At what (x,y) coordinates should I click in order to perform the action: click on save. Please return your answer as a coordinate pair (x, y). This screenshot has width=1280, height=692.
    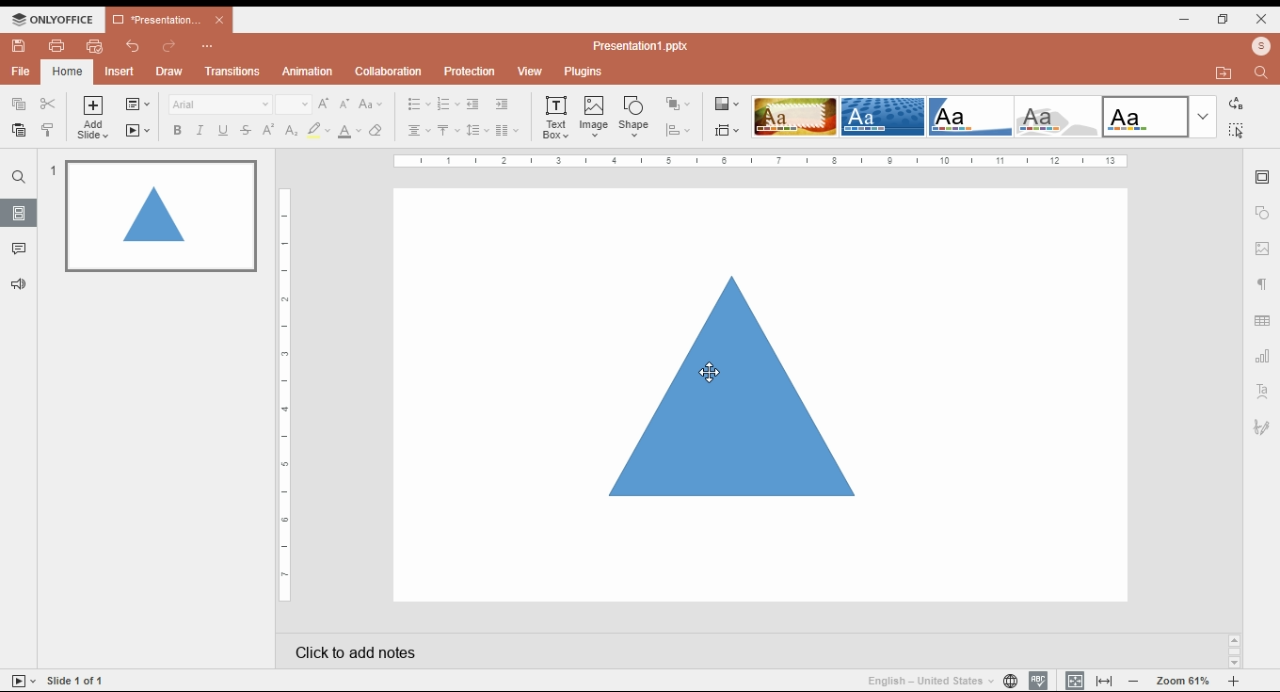
    Looking at the image, I should click on (20, 46).